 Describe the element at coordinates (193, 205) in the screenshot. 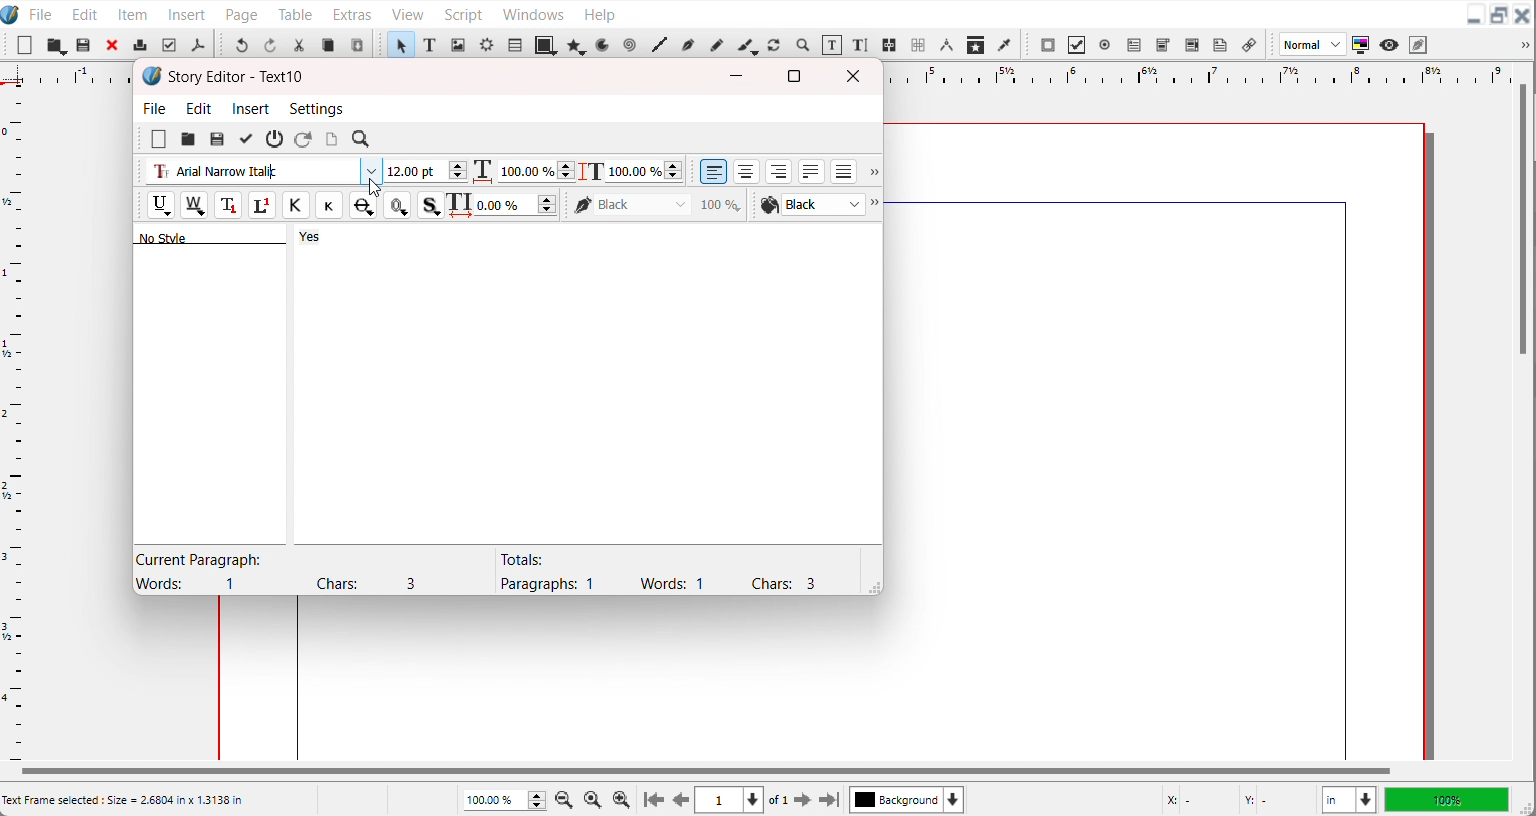

I see `Remove underline` at that location.